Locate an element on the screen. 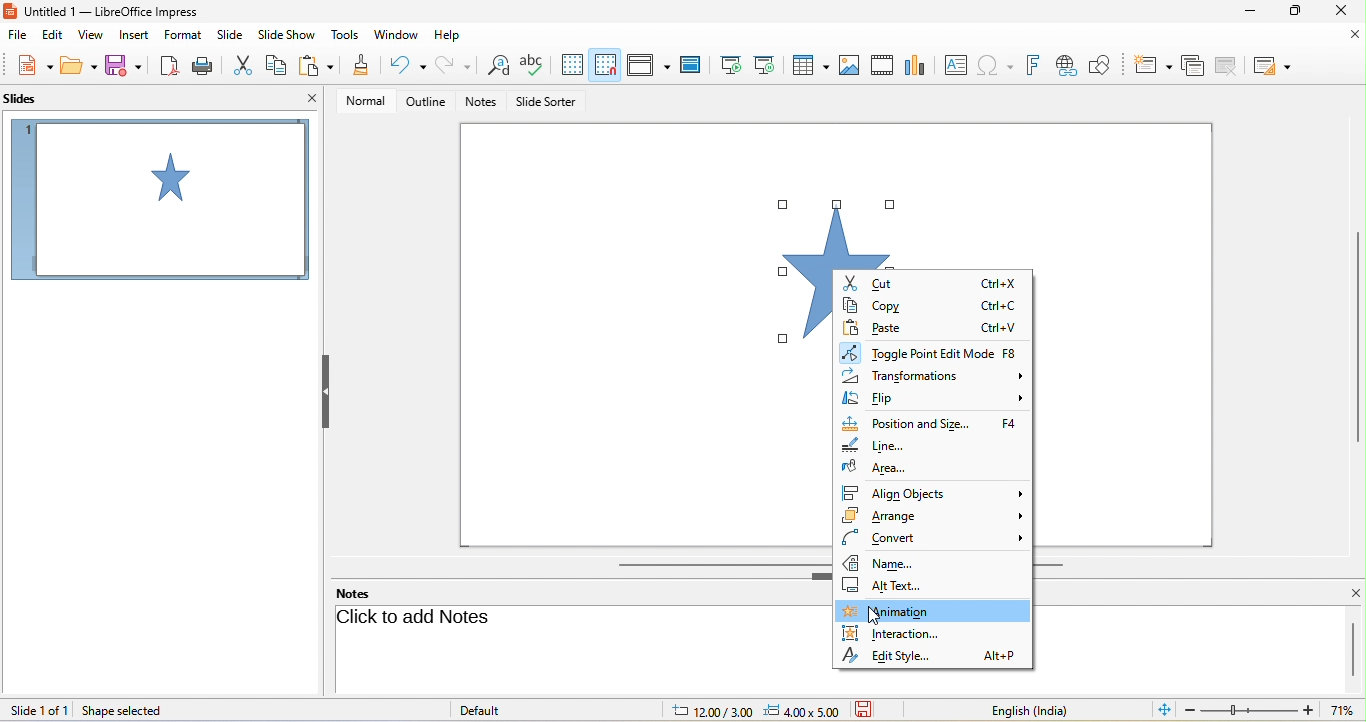 Image resolution: width=1366 pixels, height=722 pixels. view is located at coordinates (88, 36).